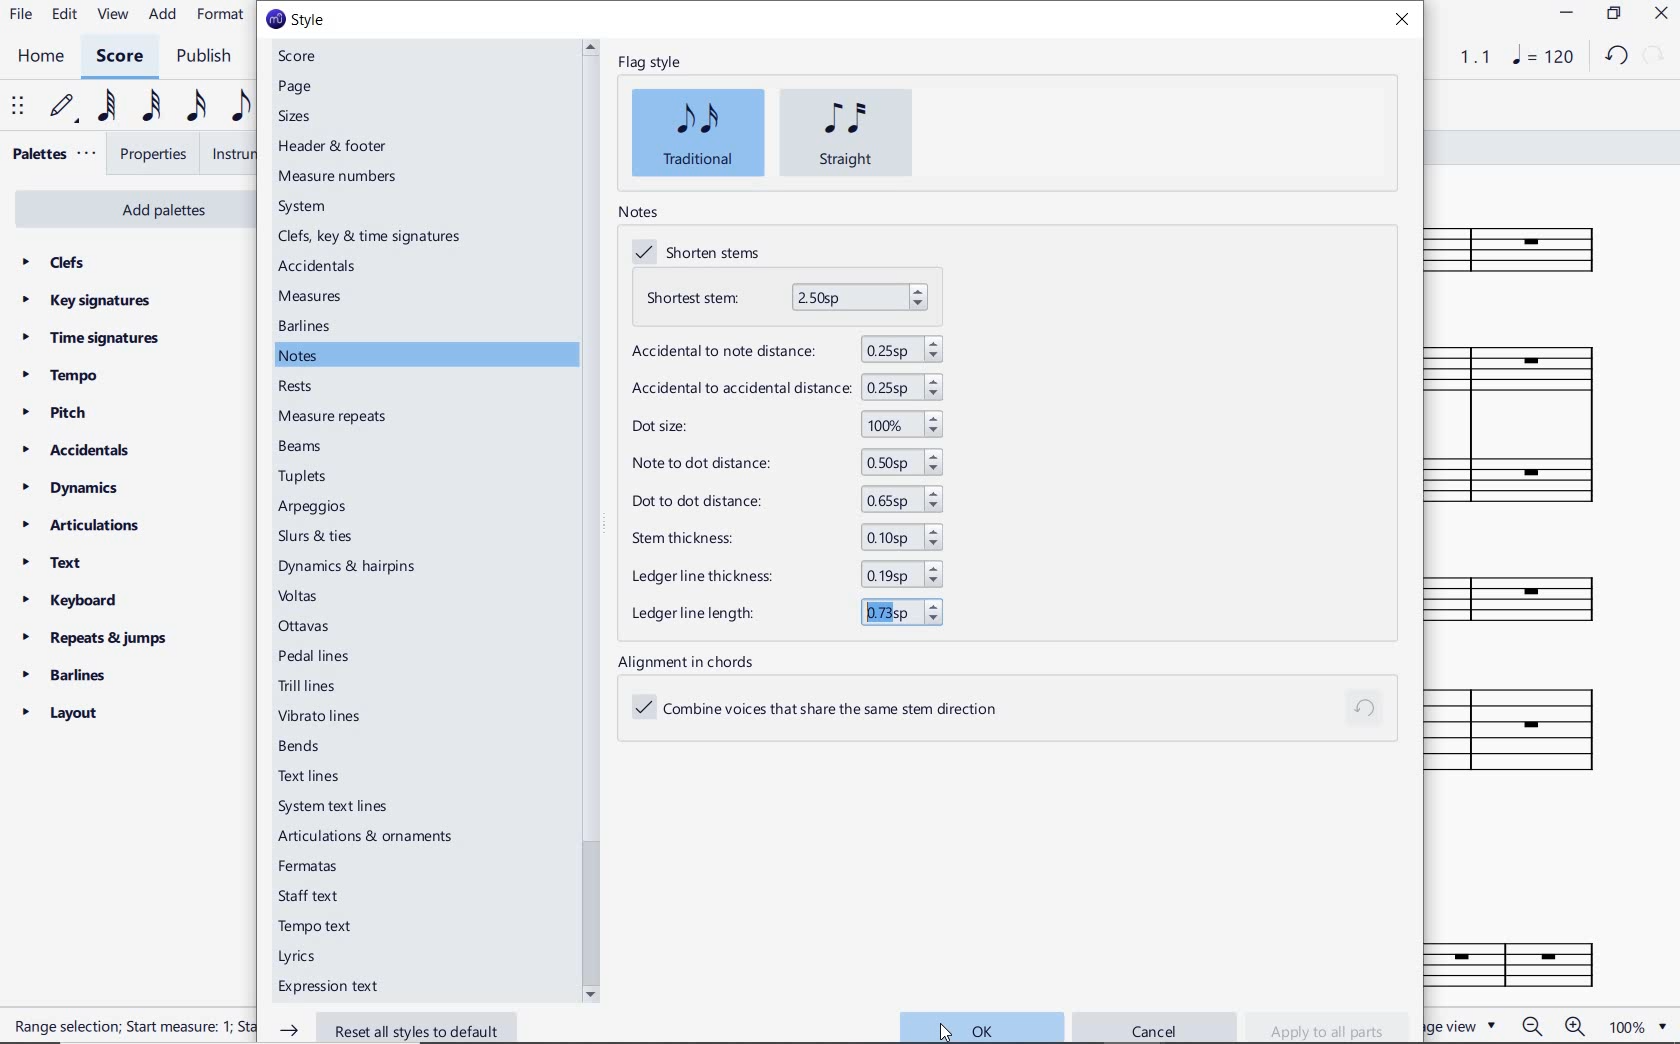 The height and width of the screenshot is (1044, 1680). I want to click on clefs, key & time signatures, so click(371, 237).